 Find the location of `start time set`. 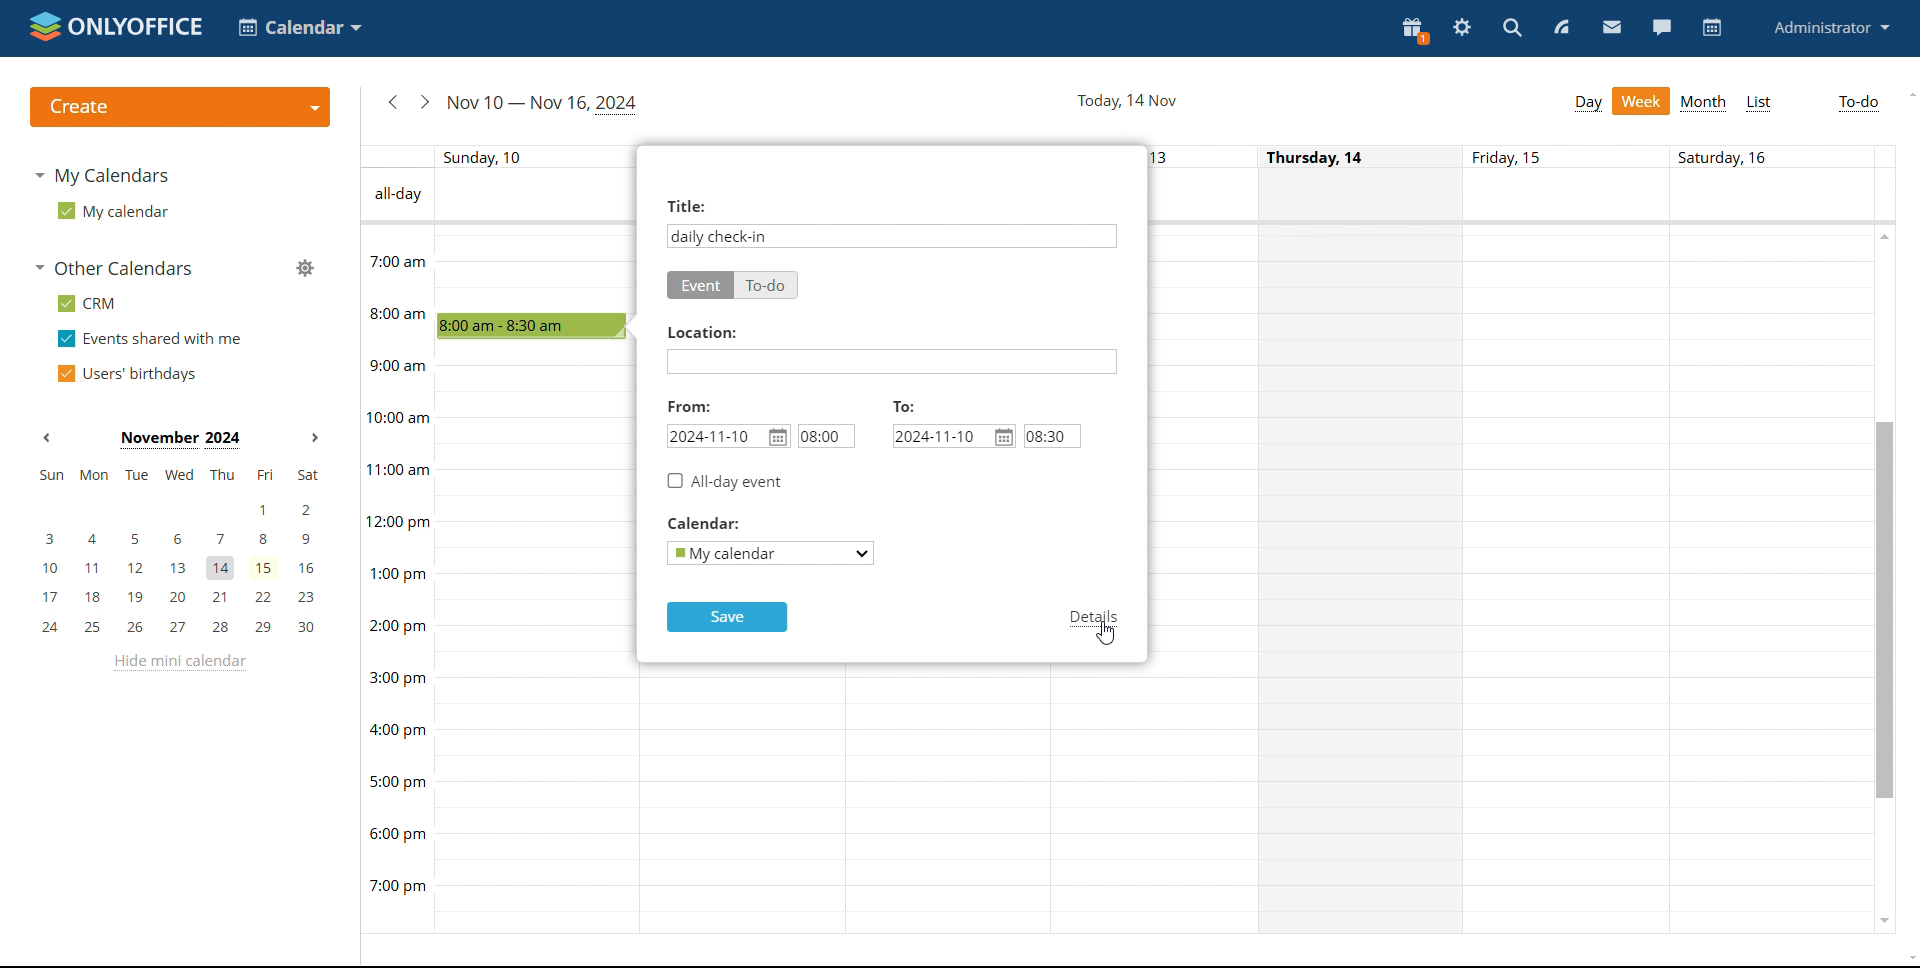

start time set is located at coordinates (826, 437).